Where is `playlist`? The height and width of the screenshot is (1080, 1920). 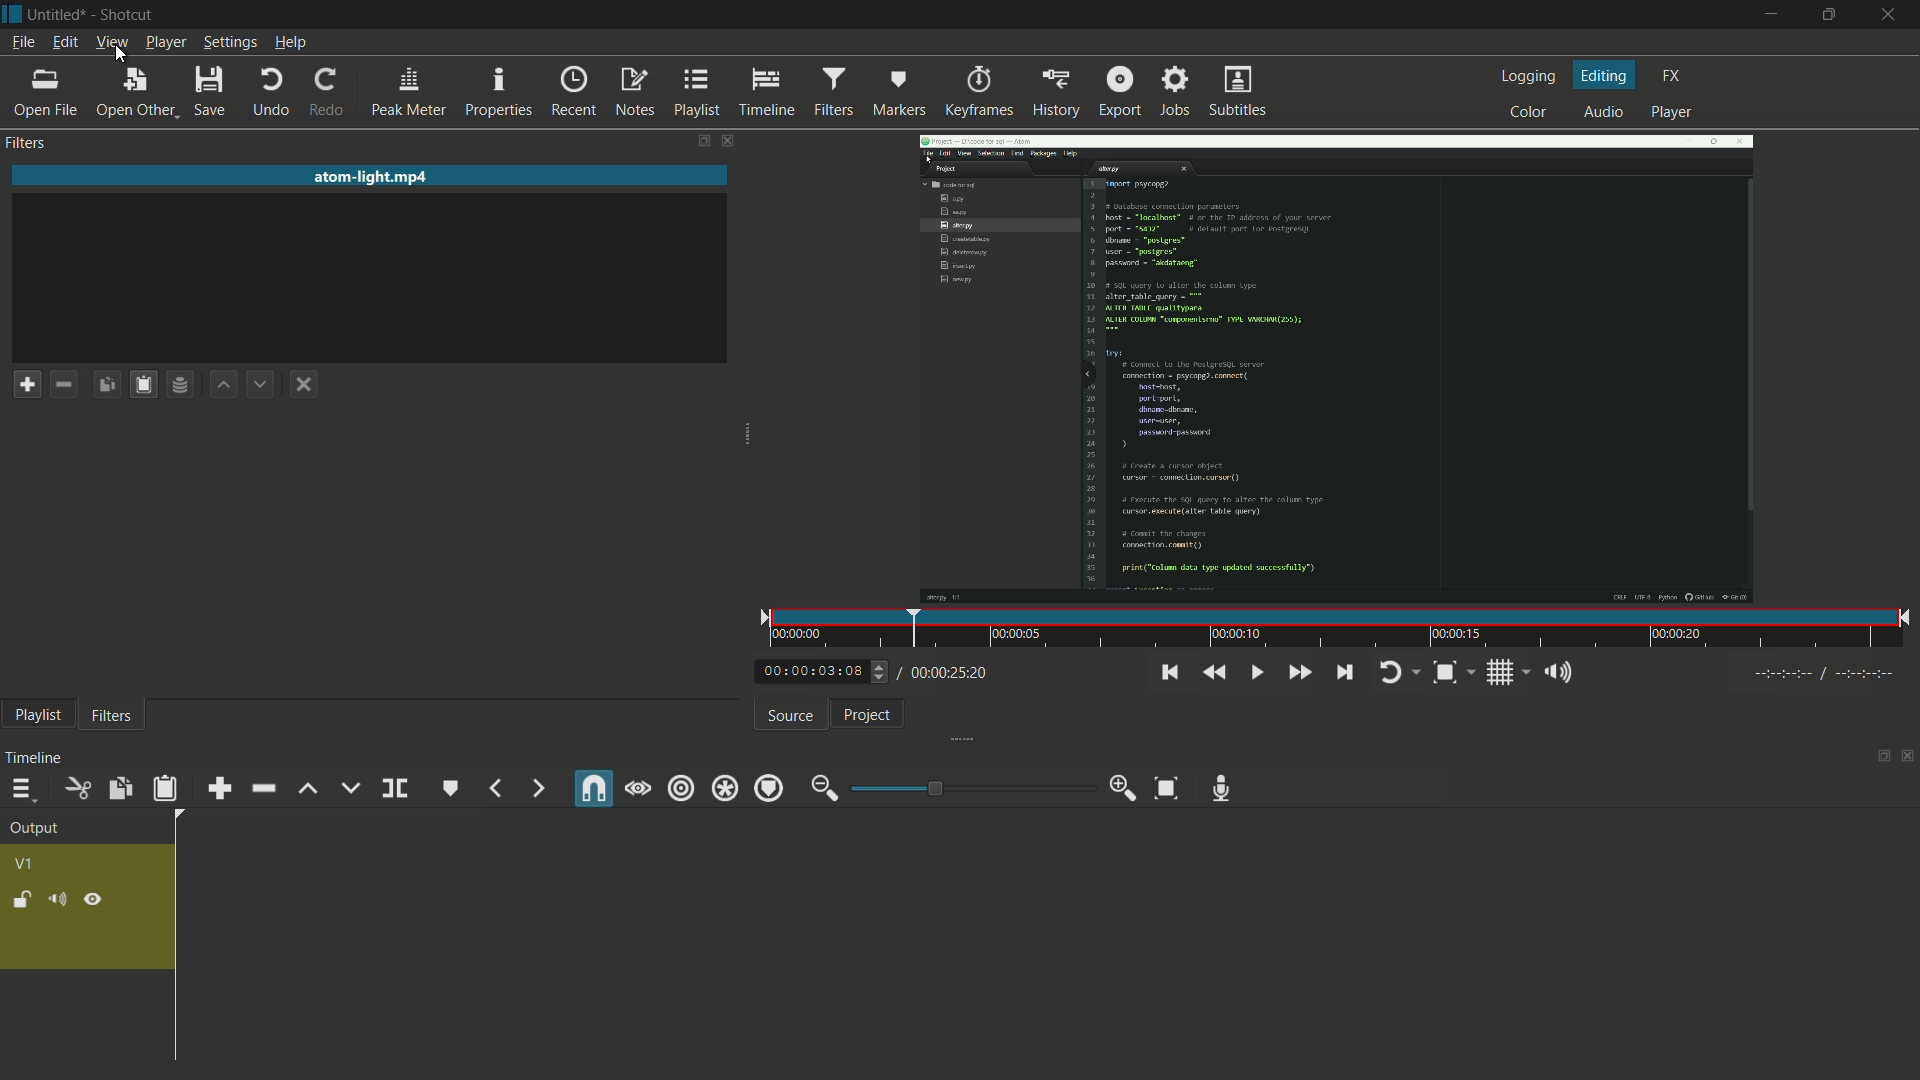
playlist is located at coordinates (695, 91).